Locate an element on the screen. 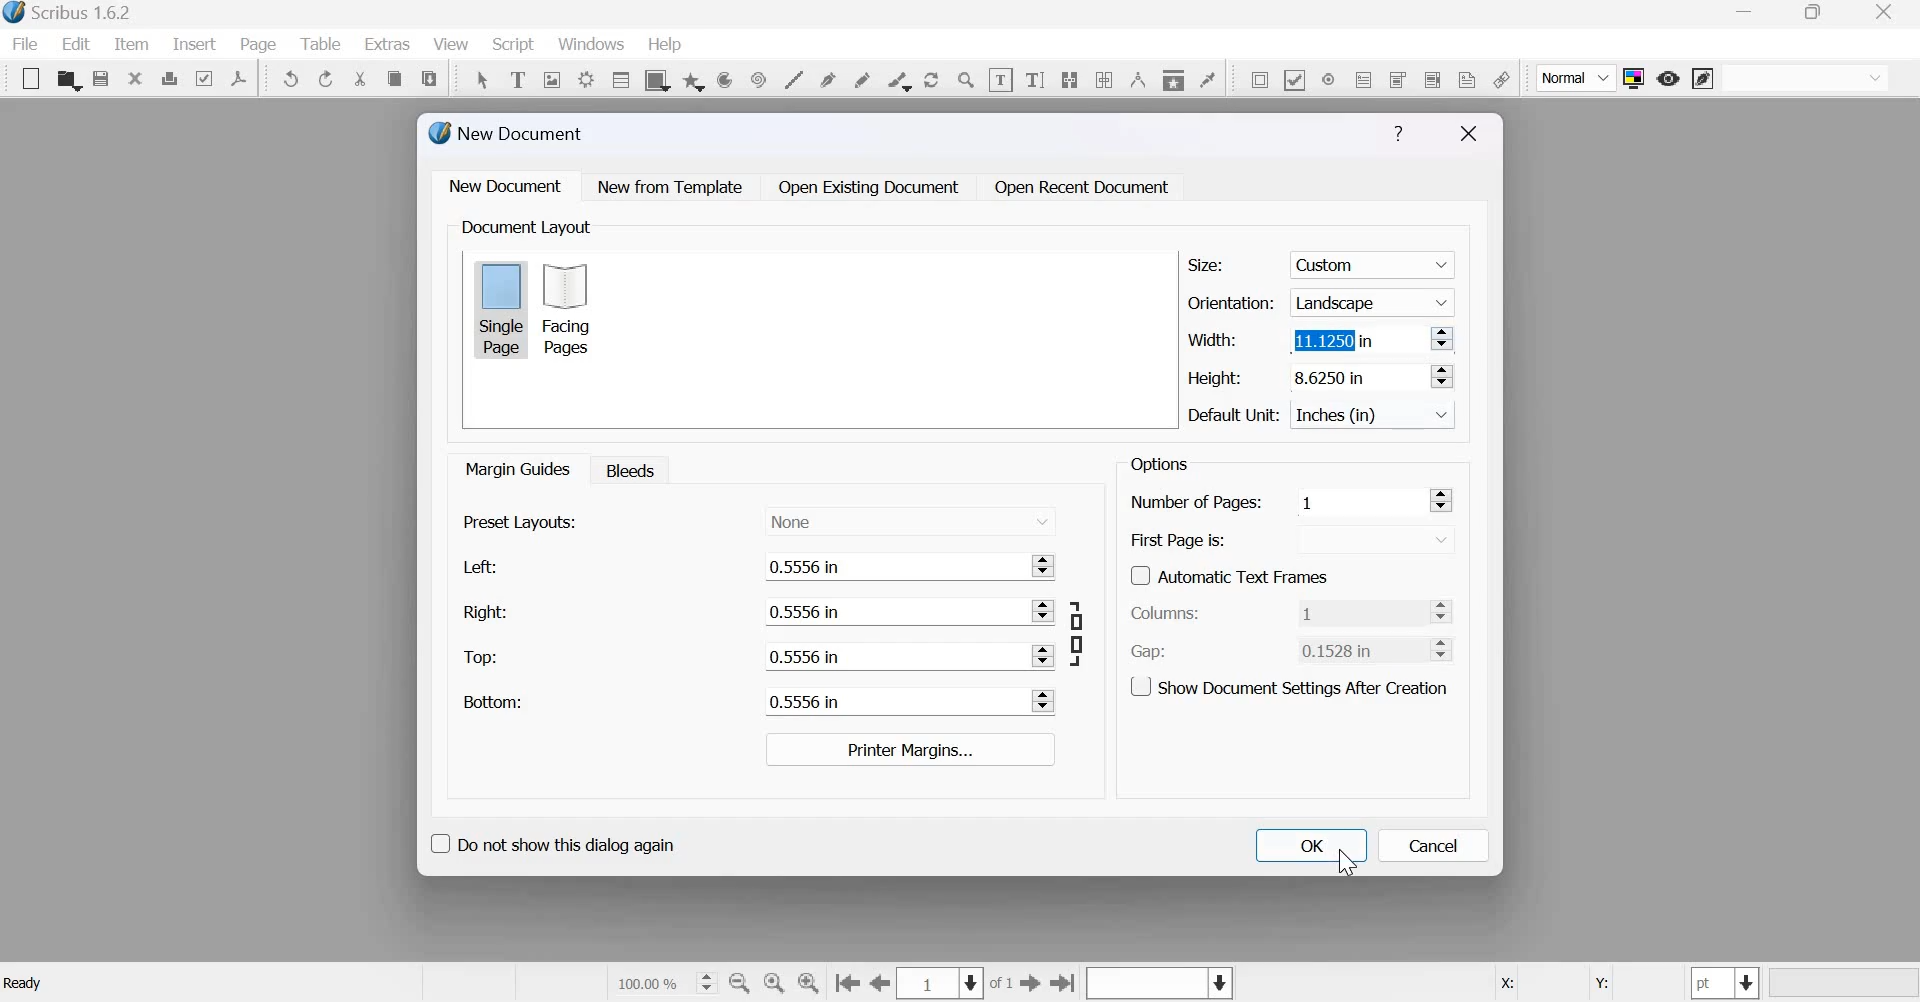 The height and width of the screenshot is (1002, 1920). of 1 is located at coordinates (1002, 984).